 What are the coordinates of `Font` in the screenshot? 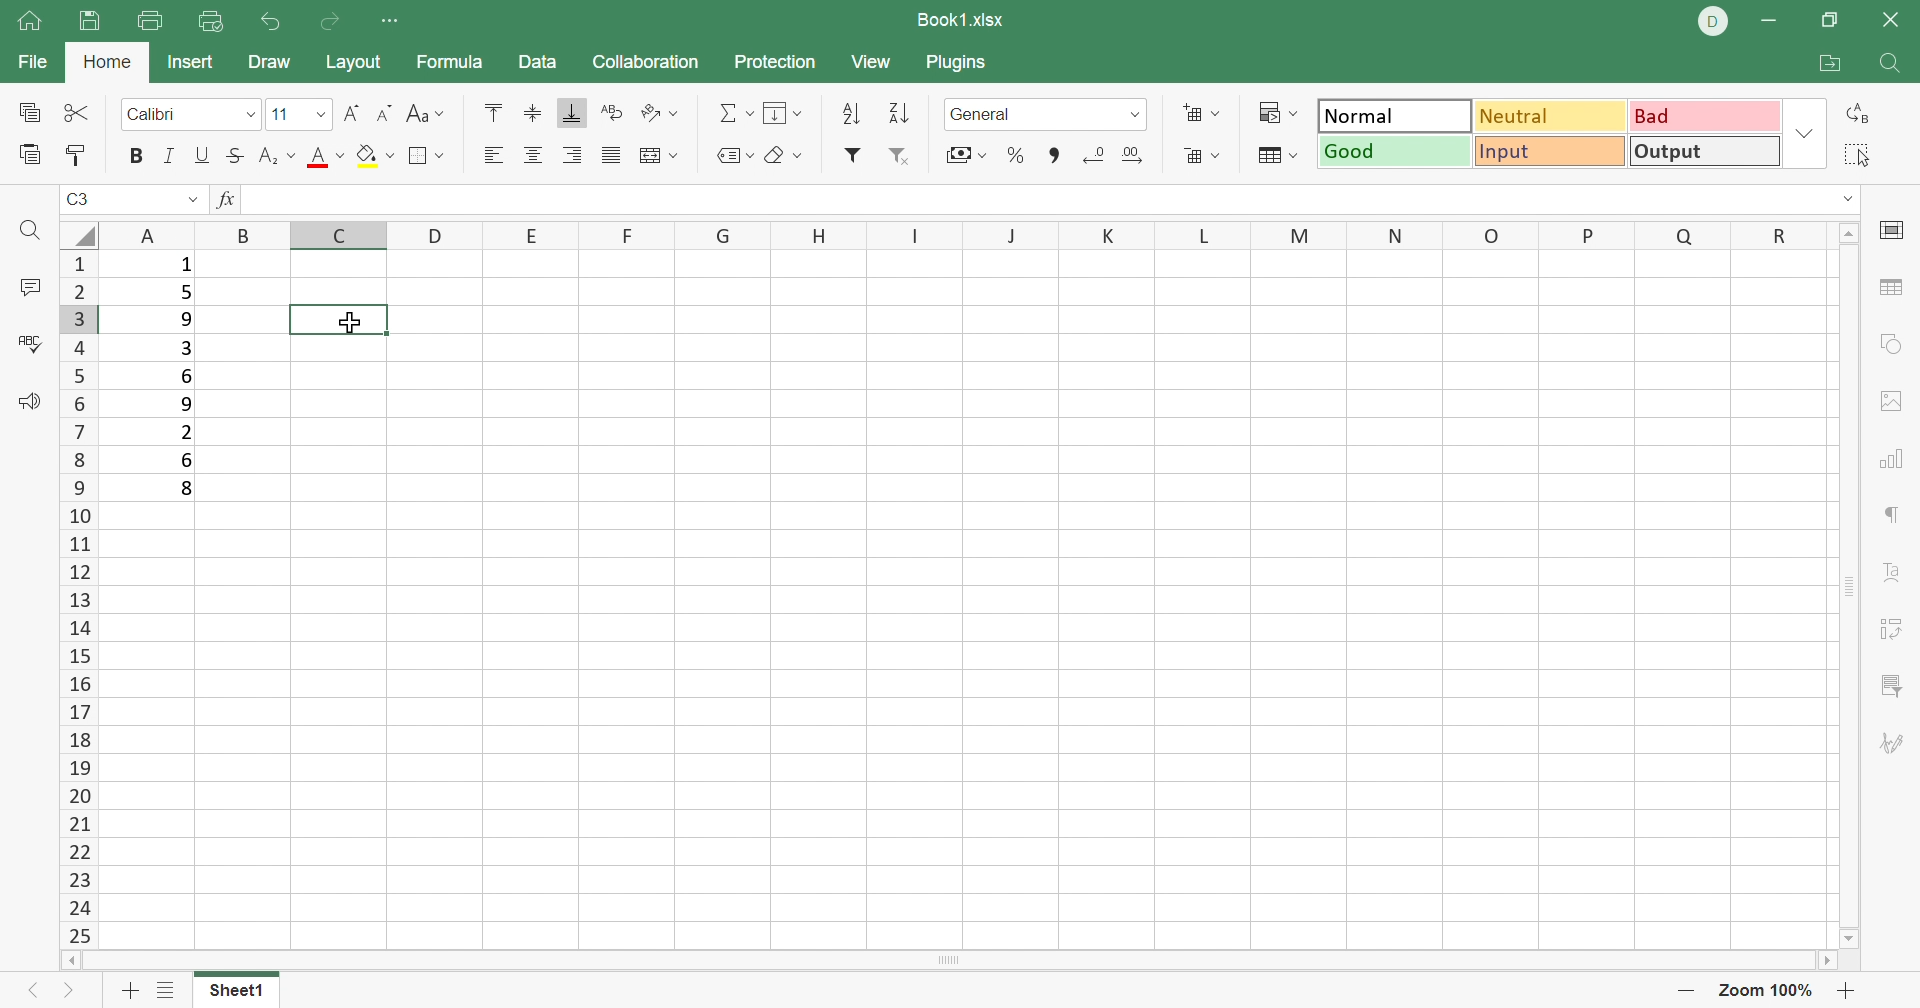 It's located at (175, 114).